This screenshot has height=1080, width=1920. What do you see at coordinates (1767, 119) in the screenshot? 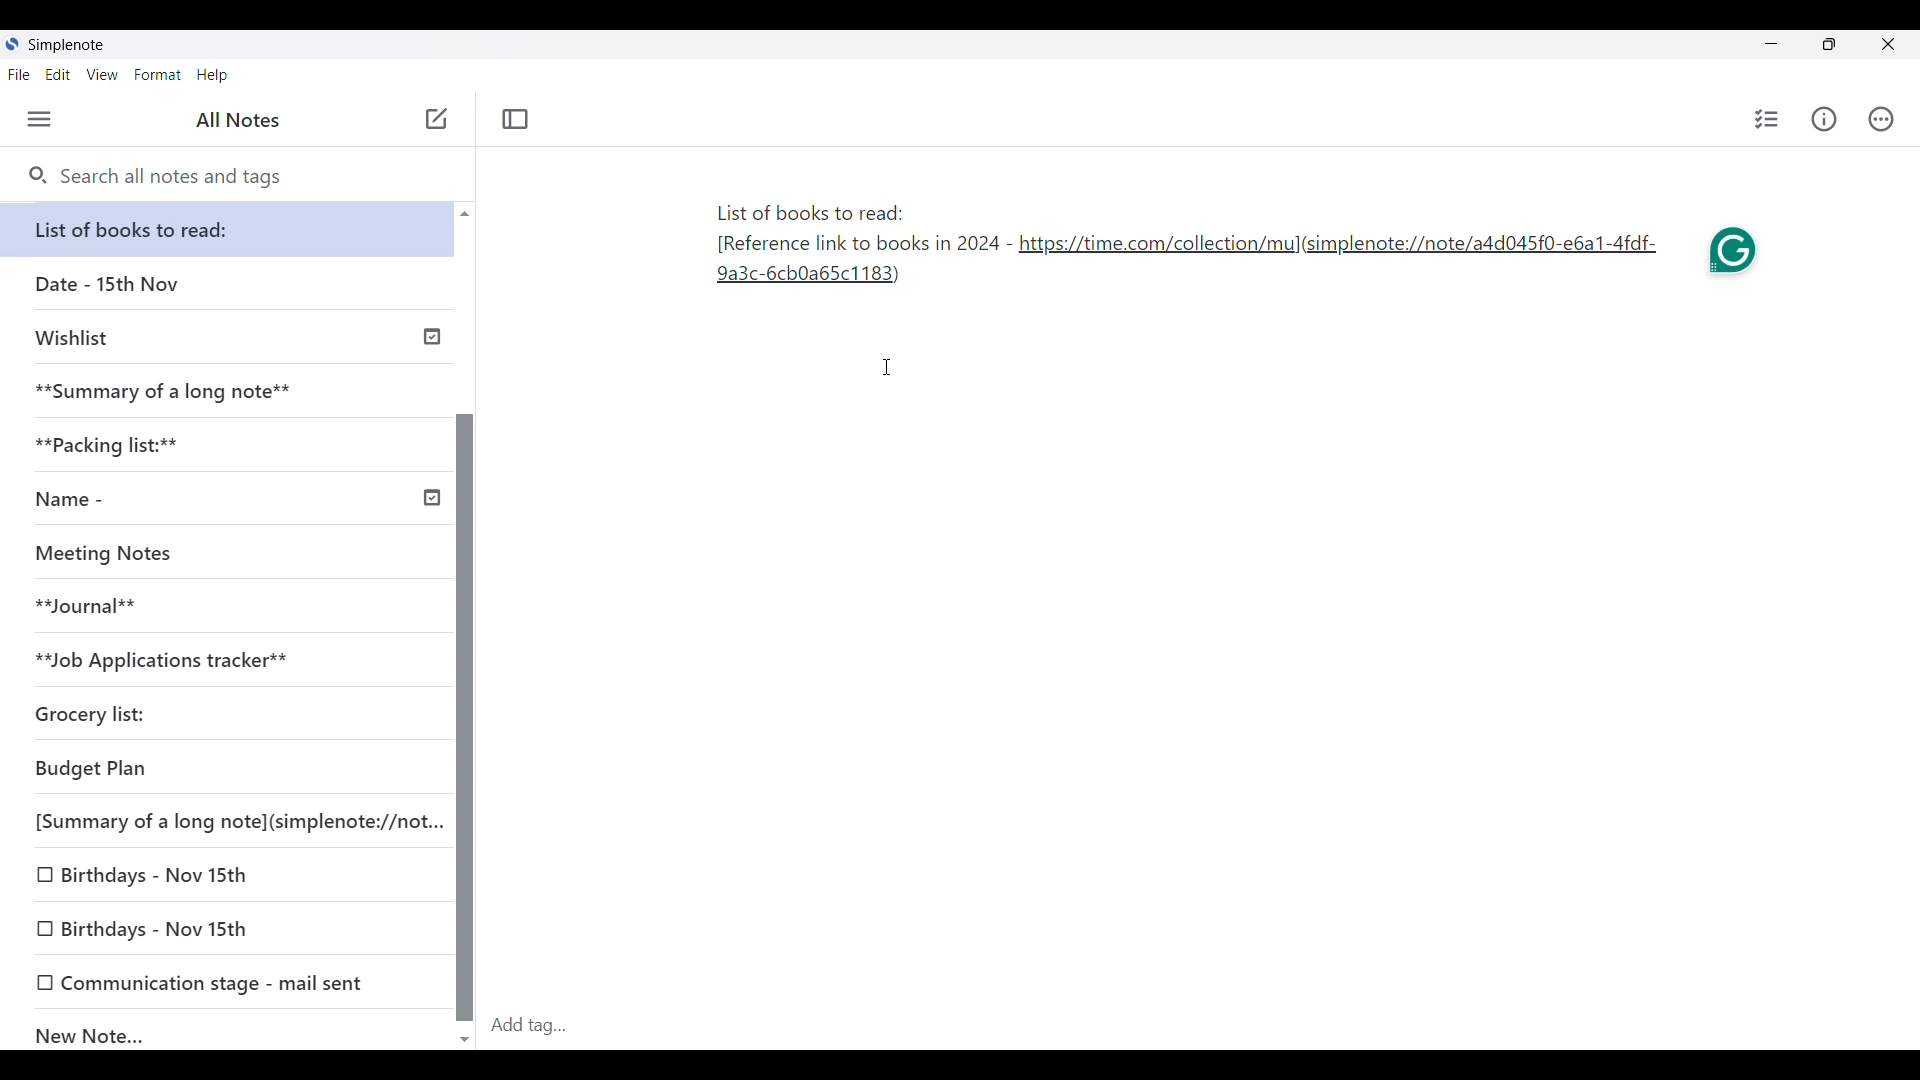
I see `Insert checklist` at bounding box center [1767, 119].